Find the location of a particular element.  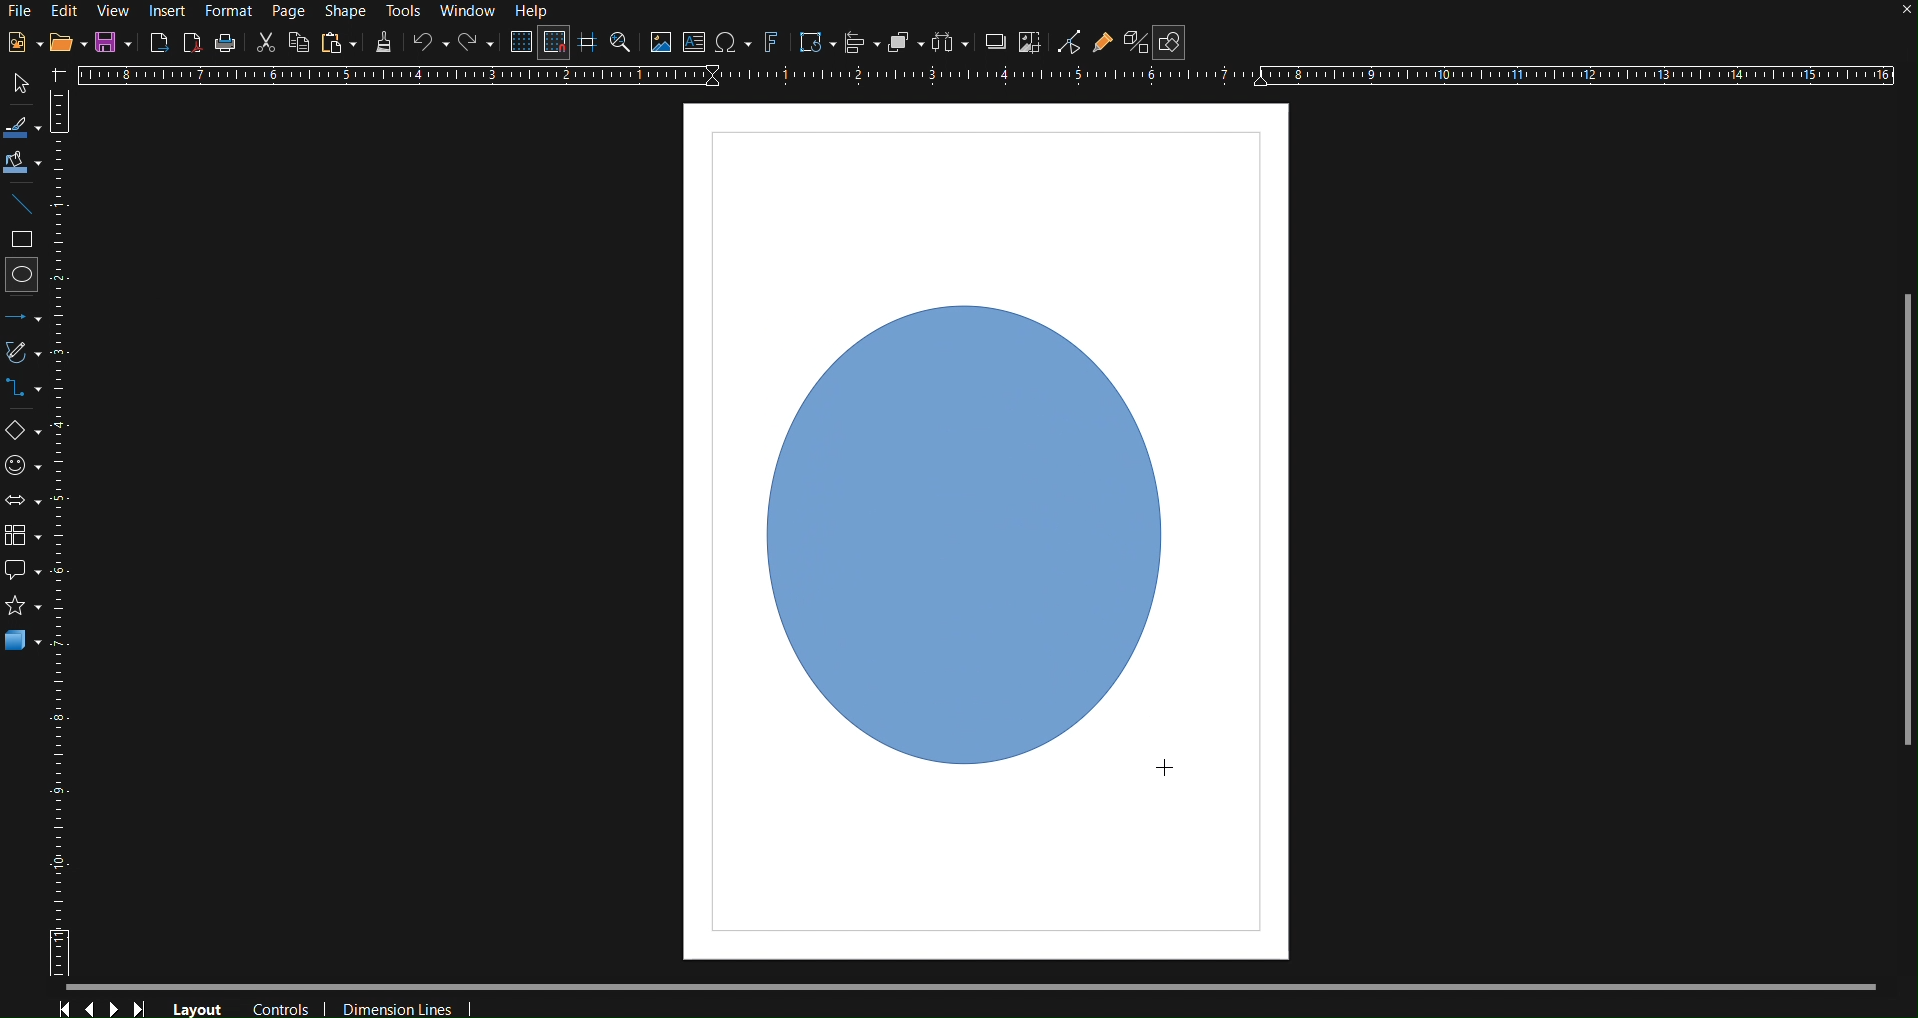

Shadow is located at coordinates (991, 45).